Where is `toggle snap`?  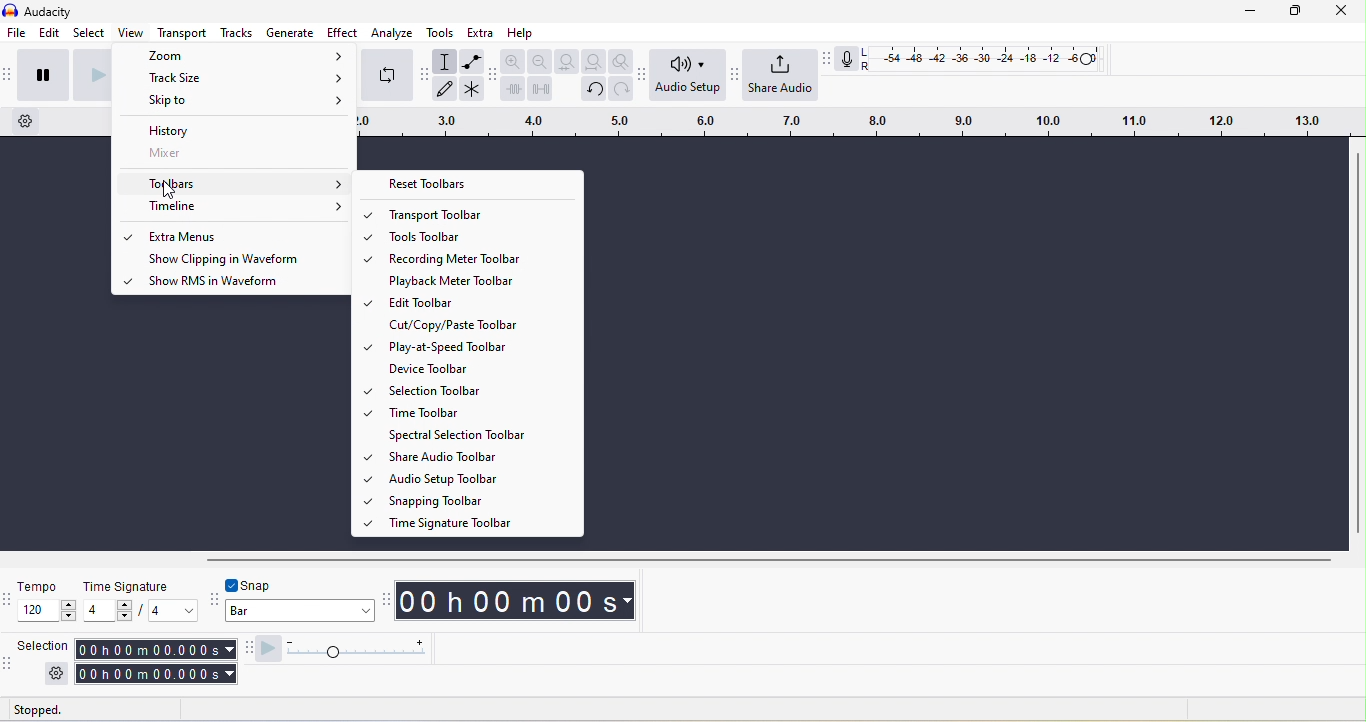 toggle snap is located at coordinates (250, 585).